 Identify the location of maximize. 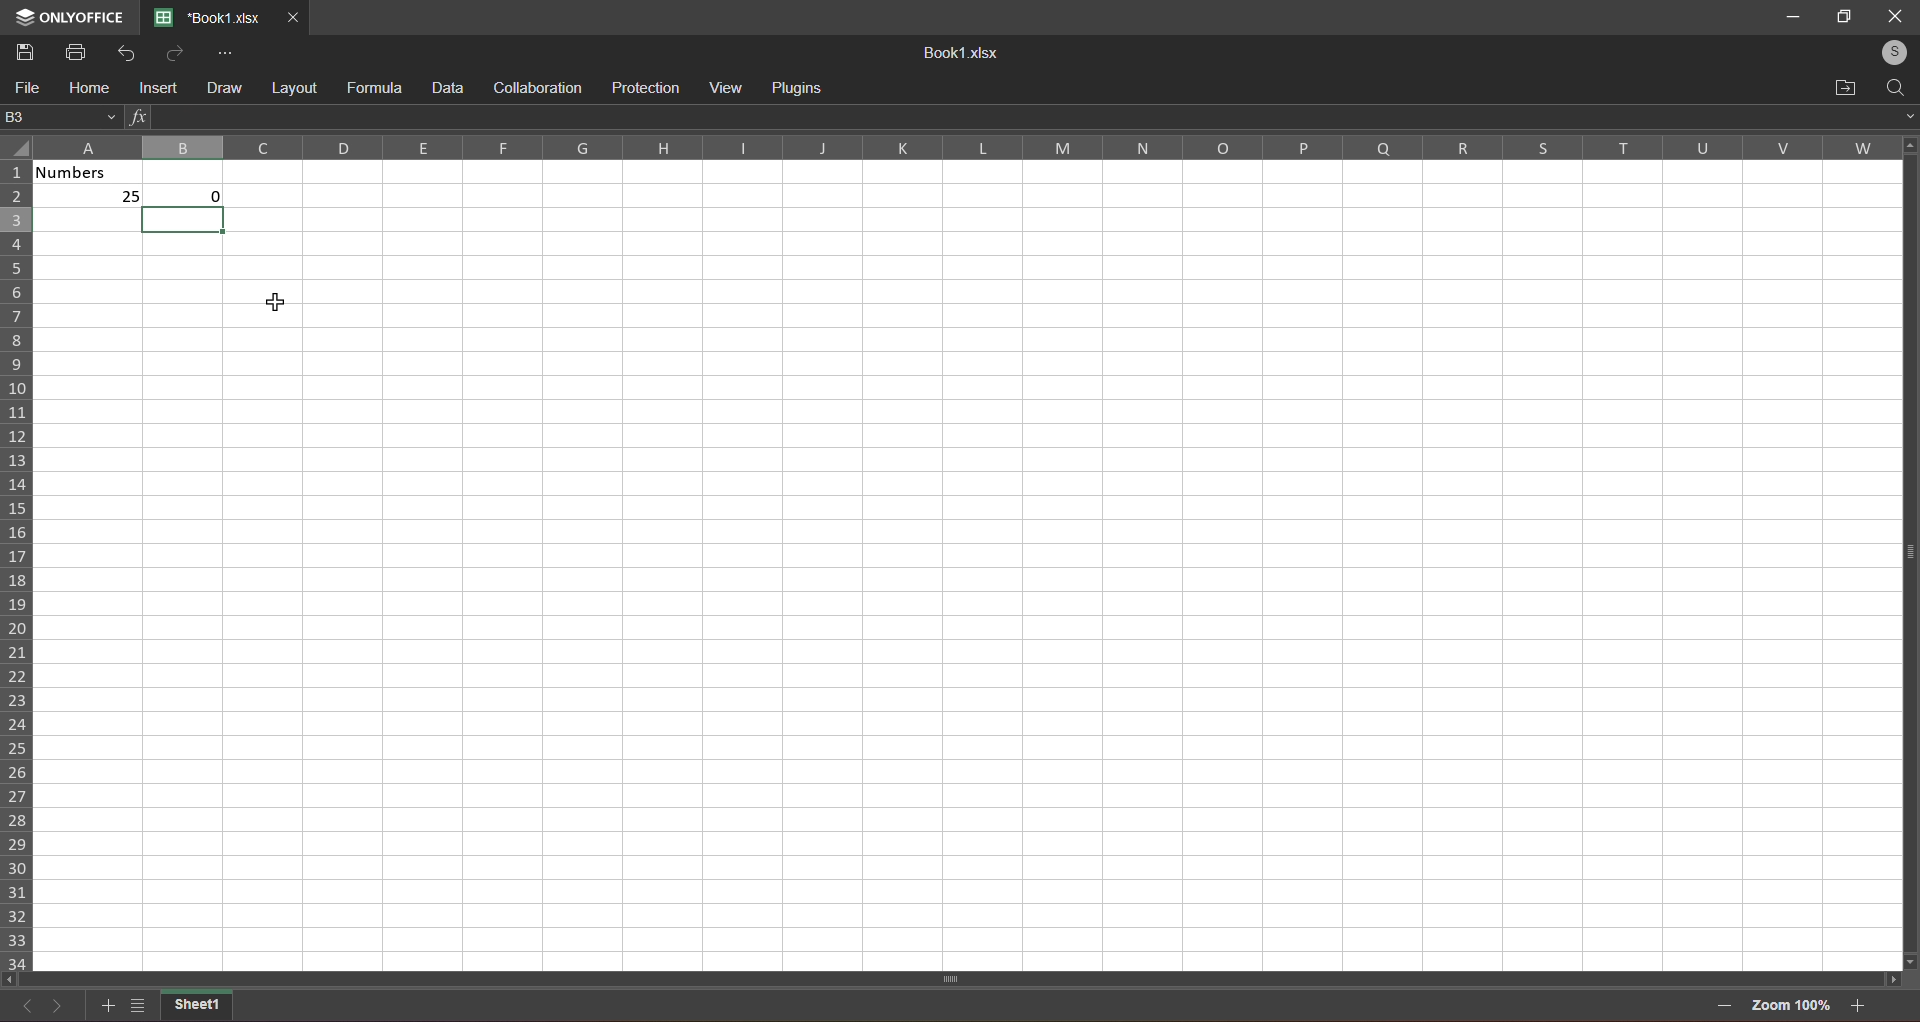
(1843, 16).